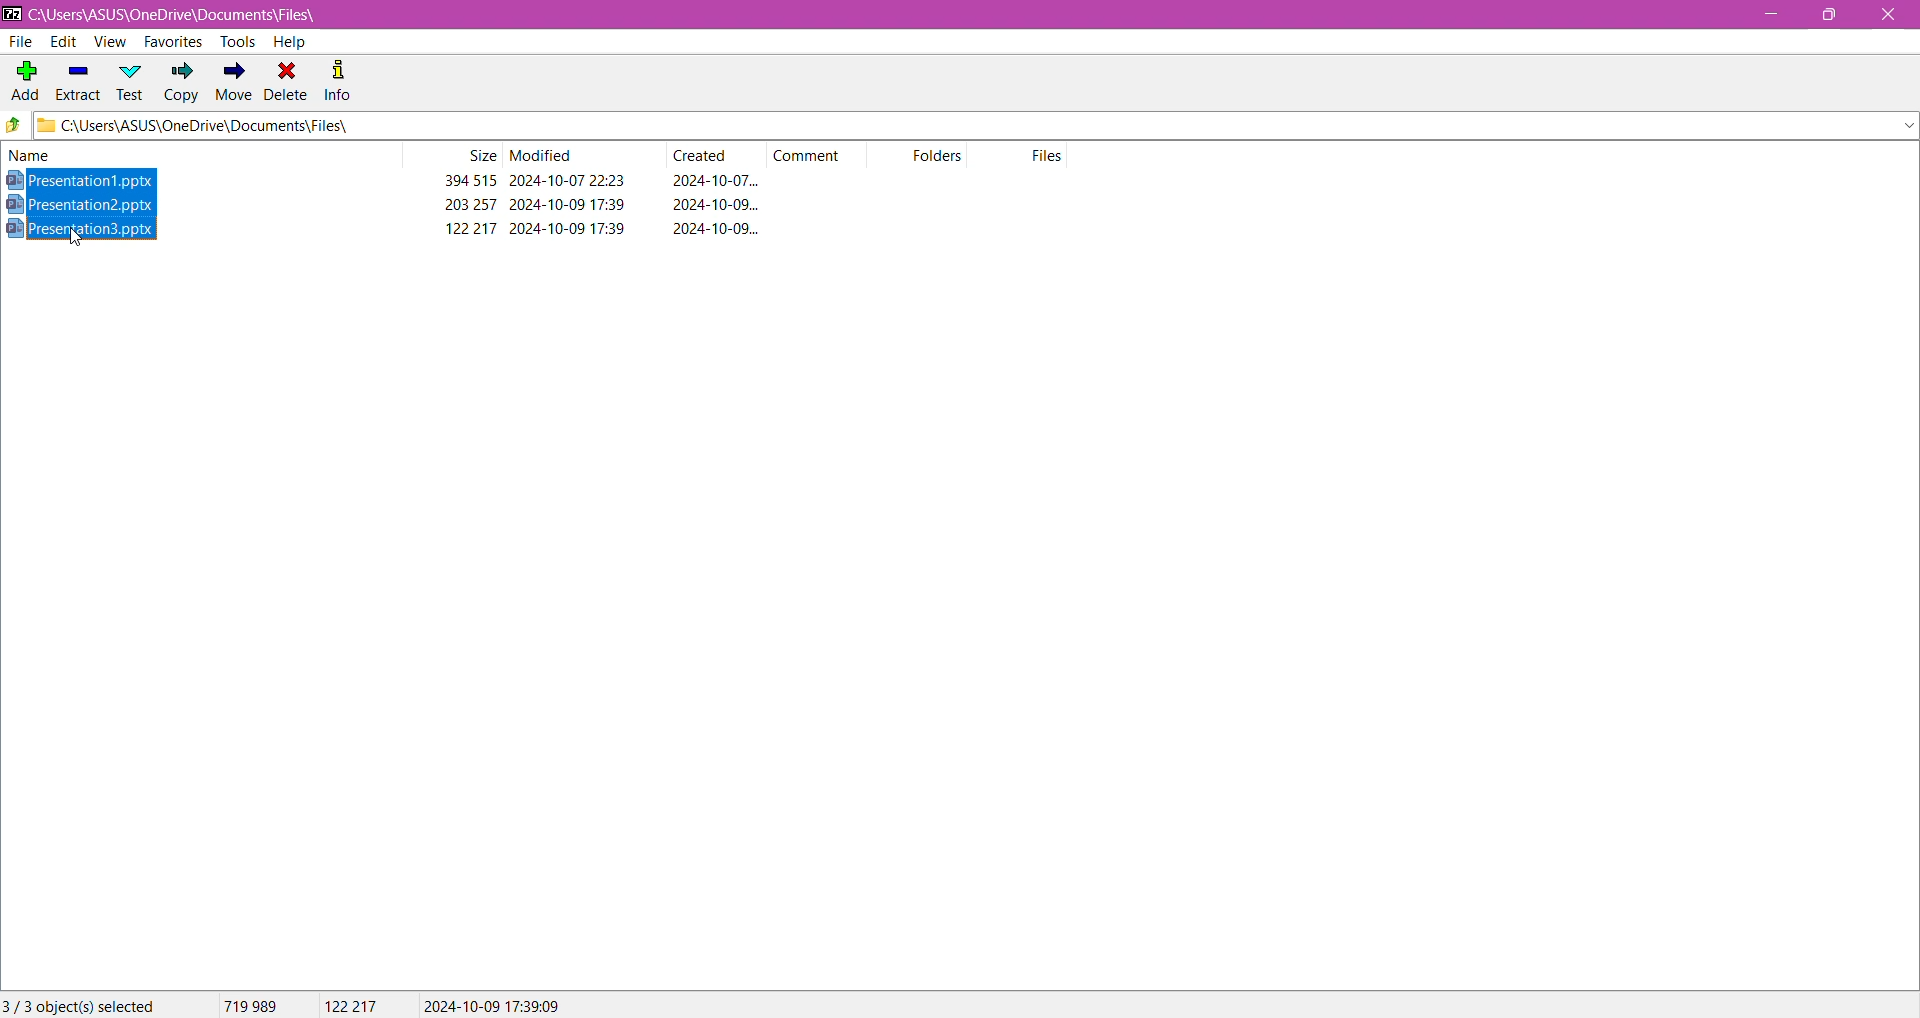 The image size is (1920, 1018). Describe the element at coordinates (190, 15) in the screenshot. I see `C:\Users\ASUS\OneDrive\Documents\Files\` at that location.